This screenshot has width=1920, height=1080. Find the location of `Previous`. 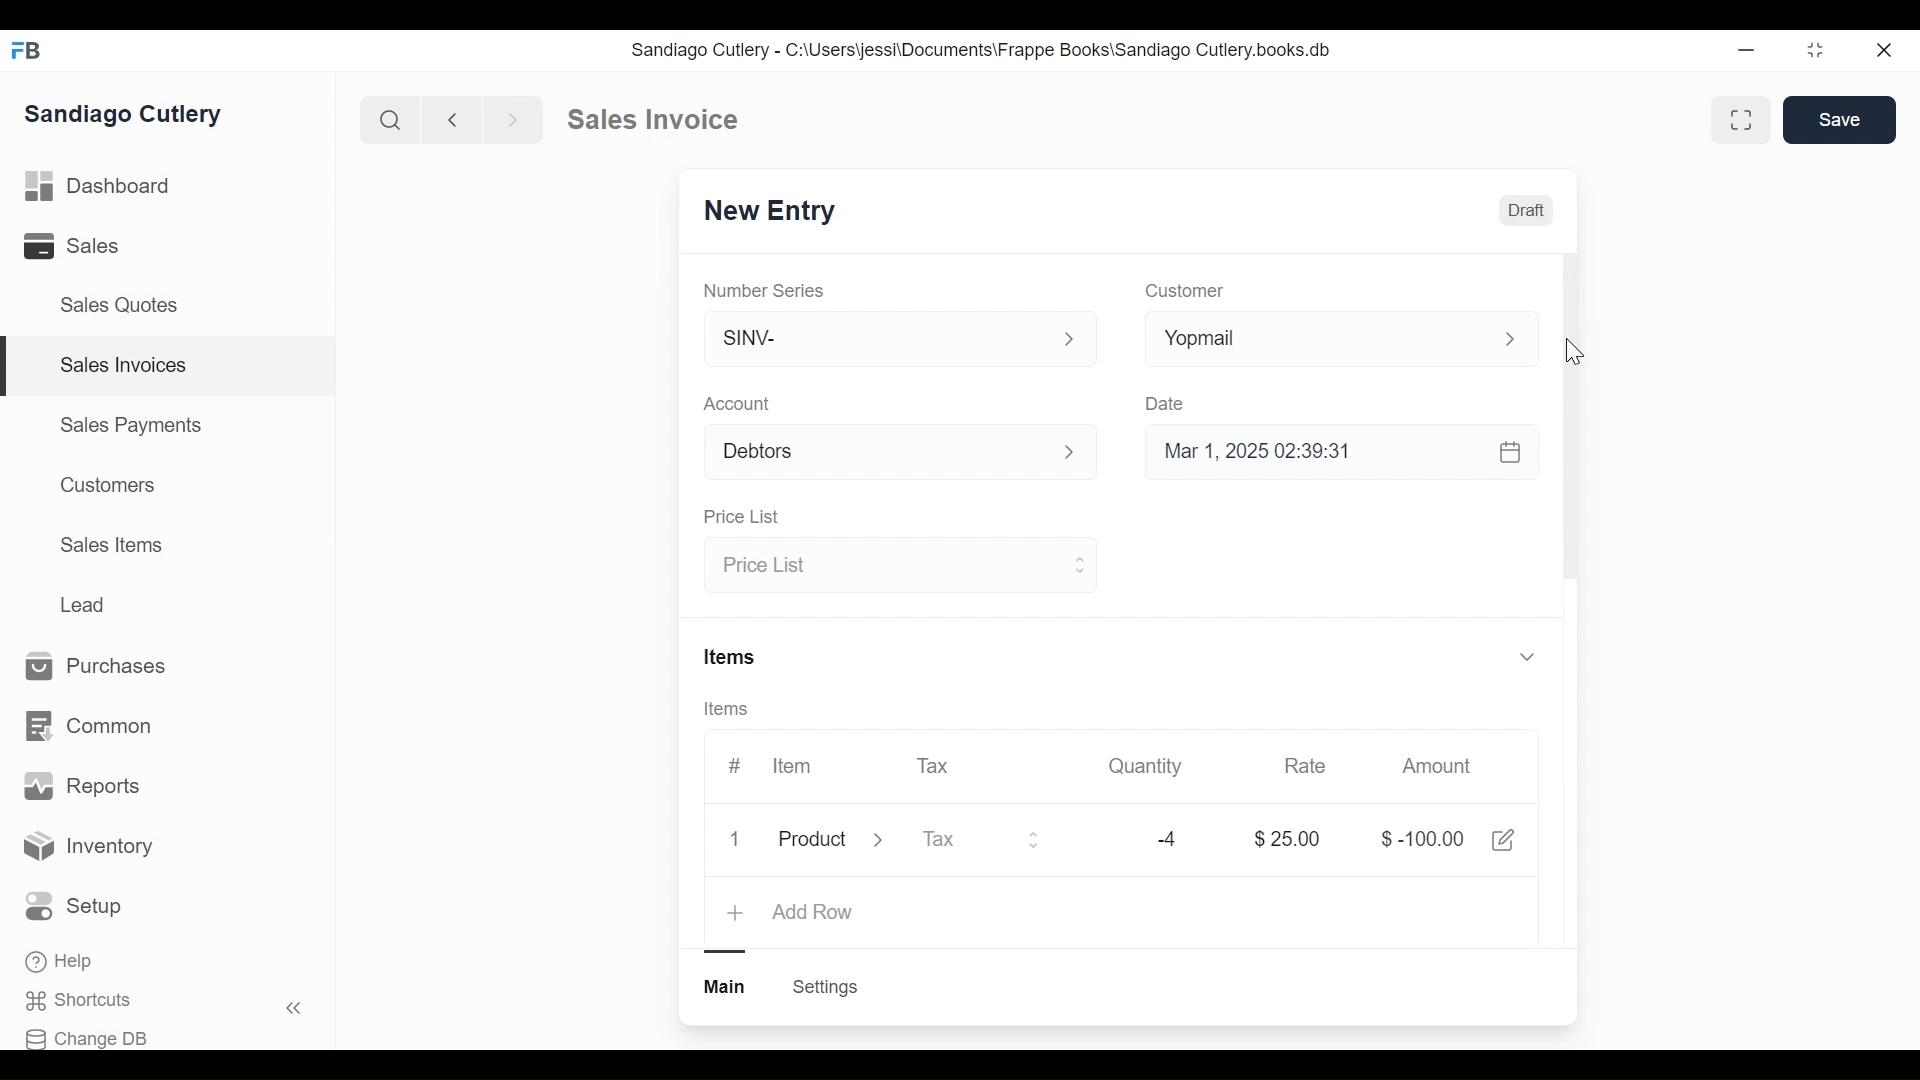

Previous is located at coordinates (454, 119).